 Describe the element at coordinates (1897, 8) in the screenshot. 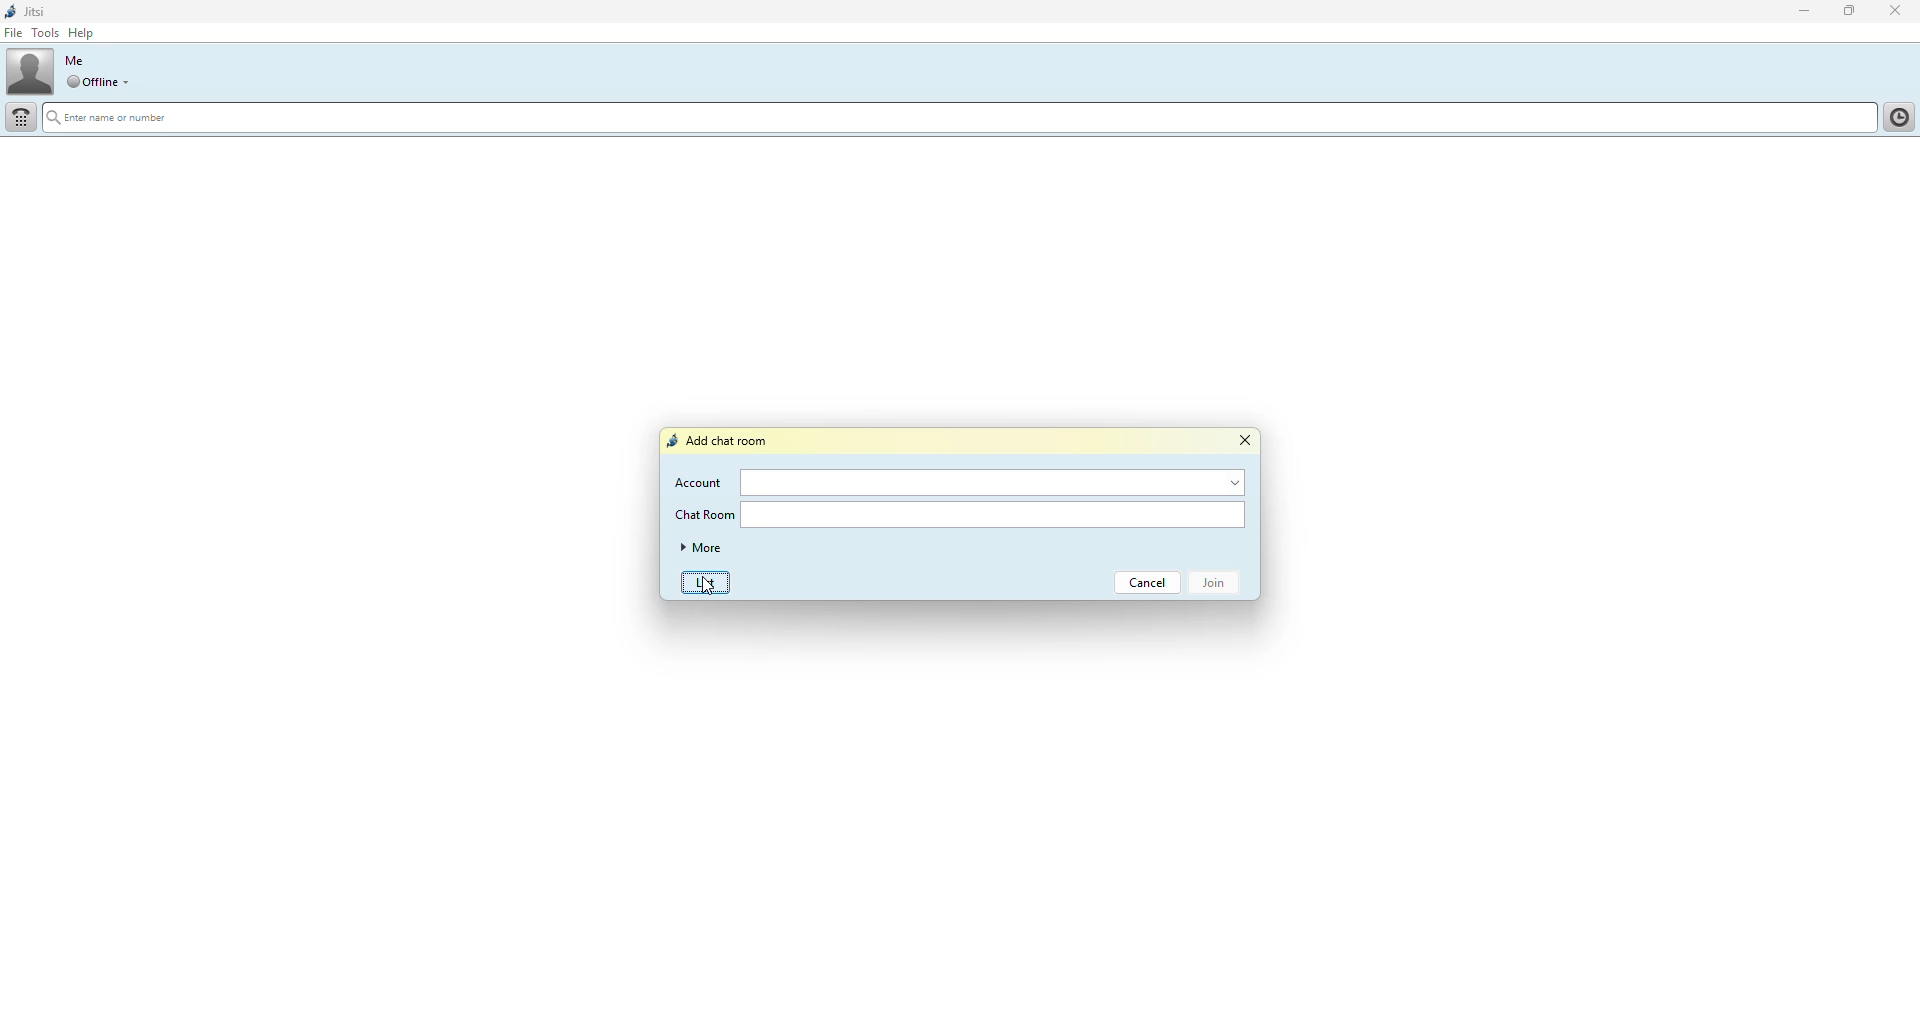

I see `close` at that location.